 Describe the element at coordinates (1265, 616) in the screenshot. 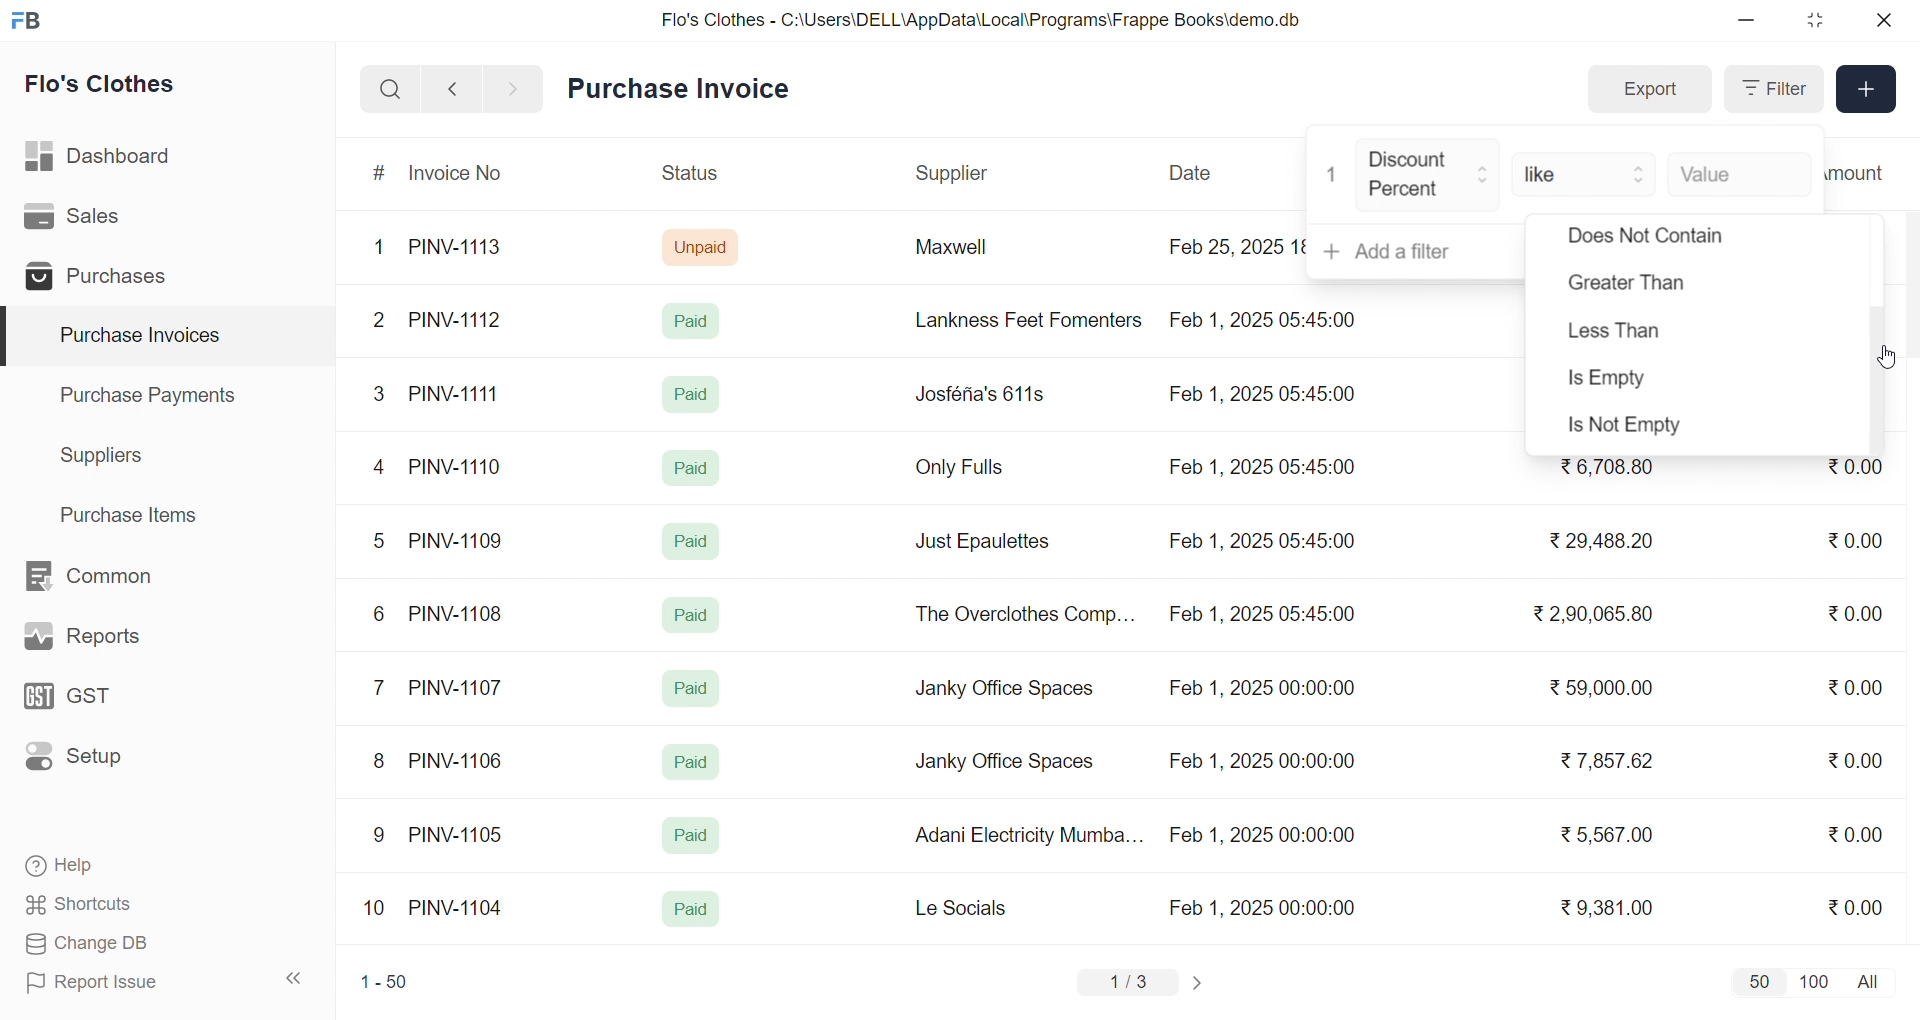

I see `Feb 1, 2025 05:45:00` at that location.